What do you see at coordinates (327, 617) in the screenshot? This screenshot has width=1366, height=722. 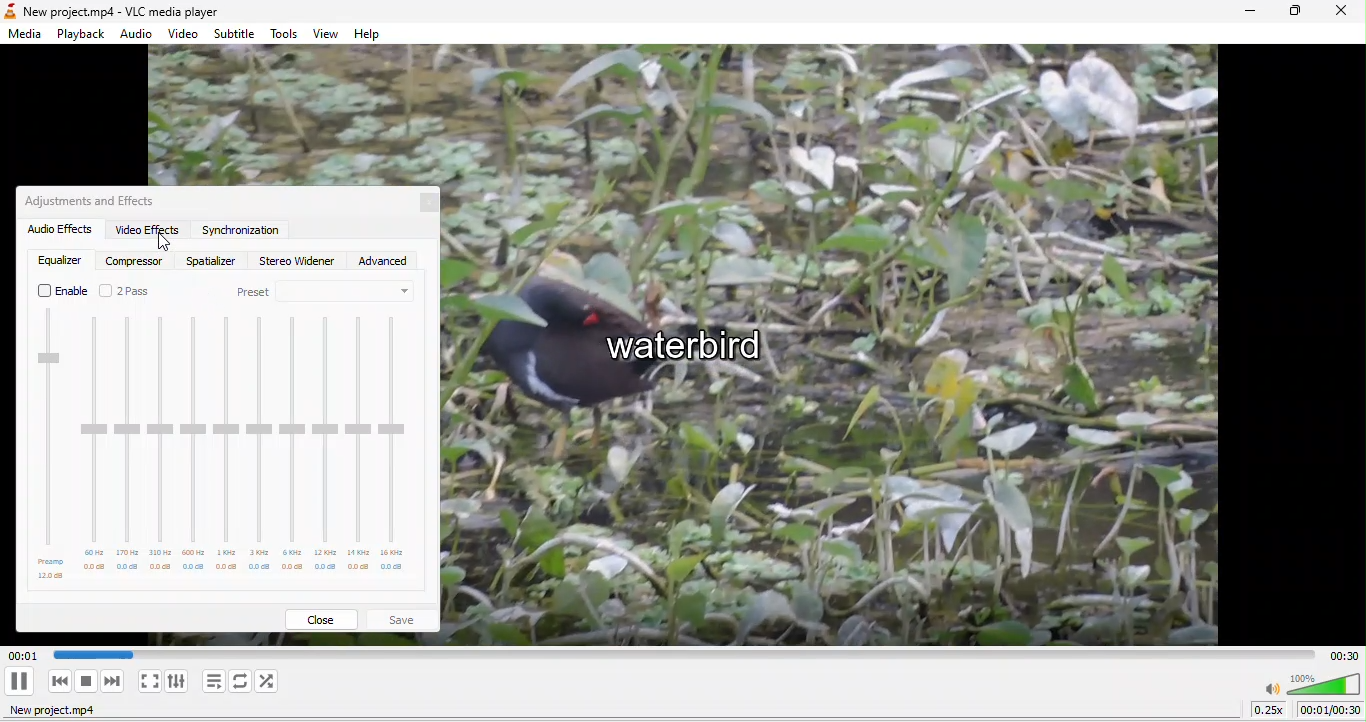 I see `close` at bounding box center [327, 617].